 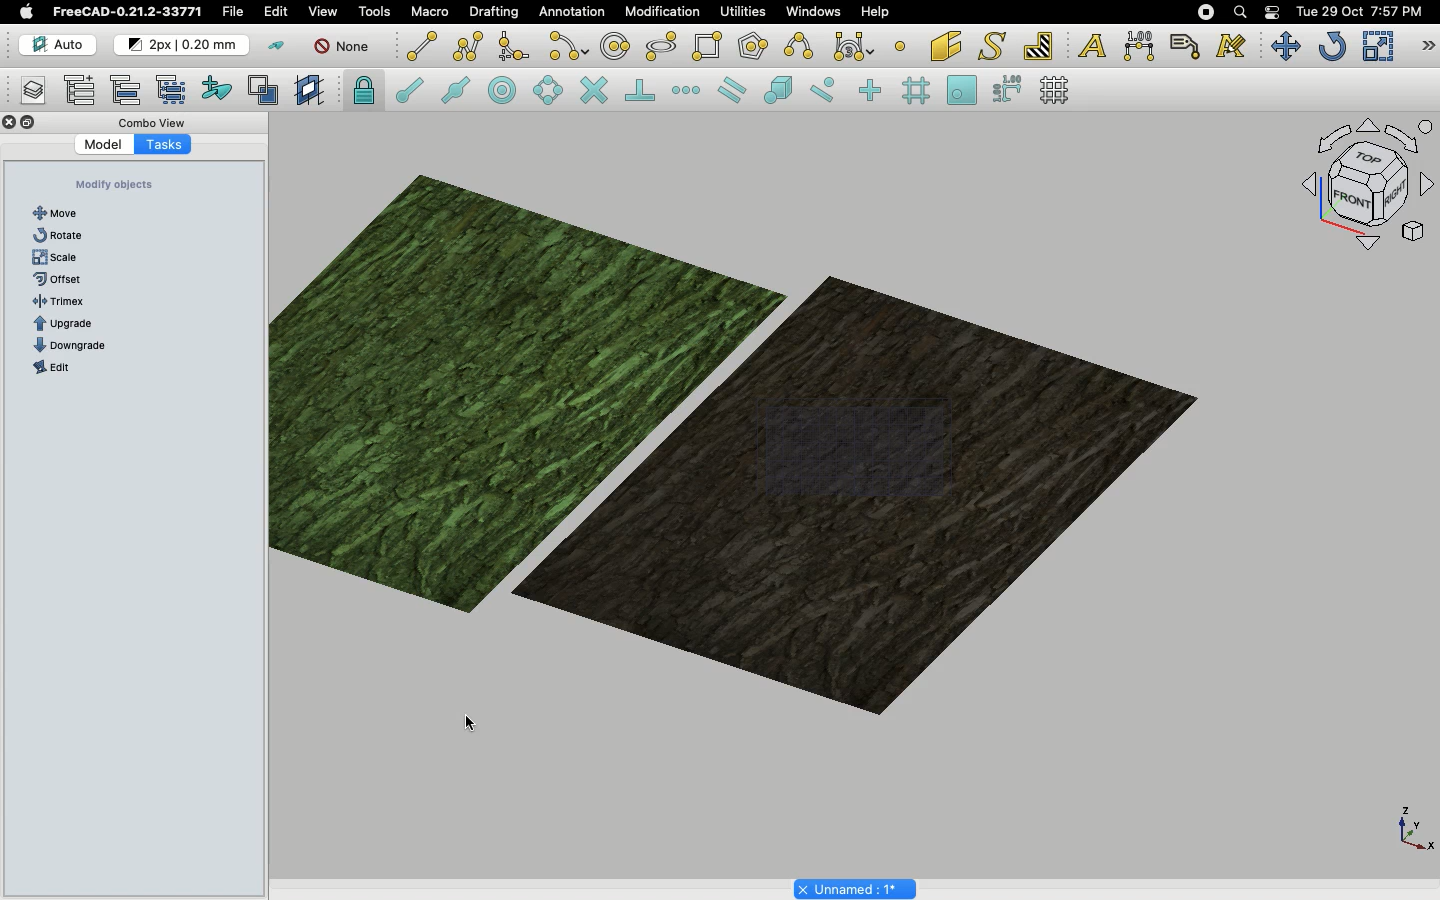 What do you see at coordinates (174, 143) in the screenshot?
I see `Tasks` at bounding box center [174, 143].